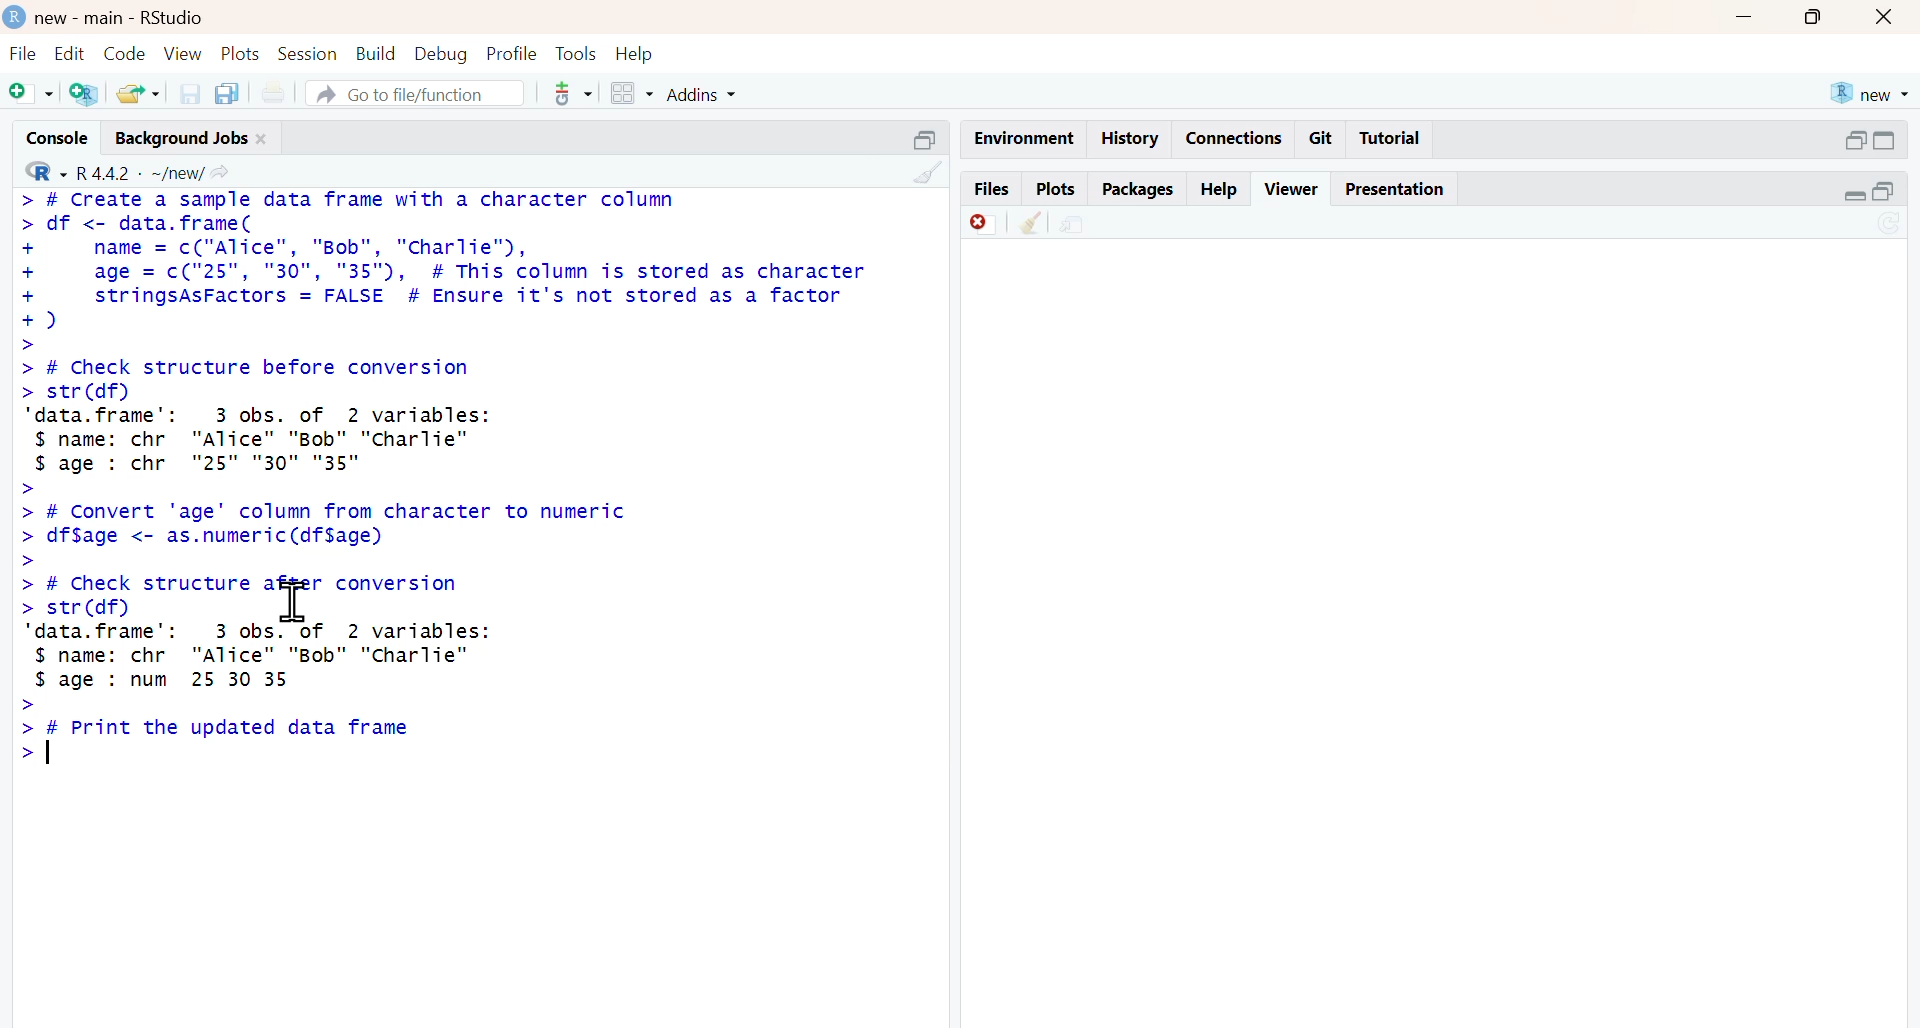 This screenshot has width=1920, height=1028. Describe the element at coordinates (70, 54) in the screenshot. I see `edit` at that location.